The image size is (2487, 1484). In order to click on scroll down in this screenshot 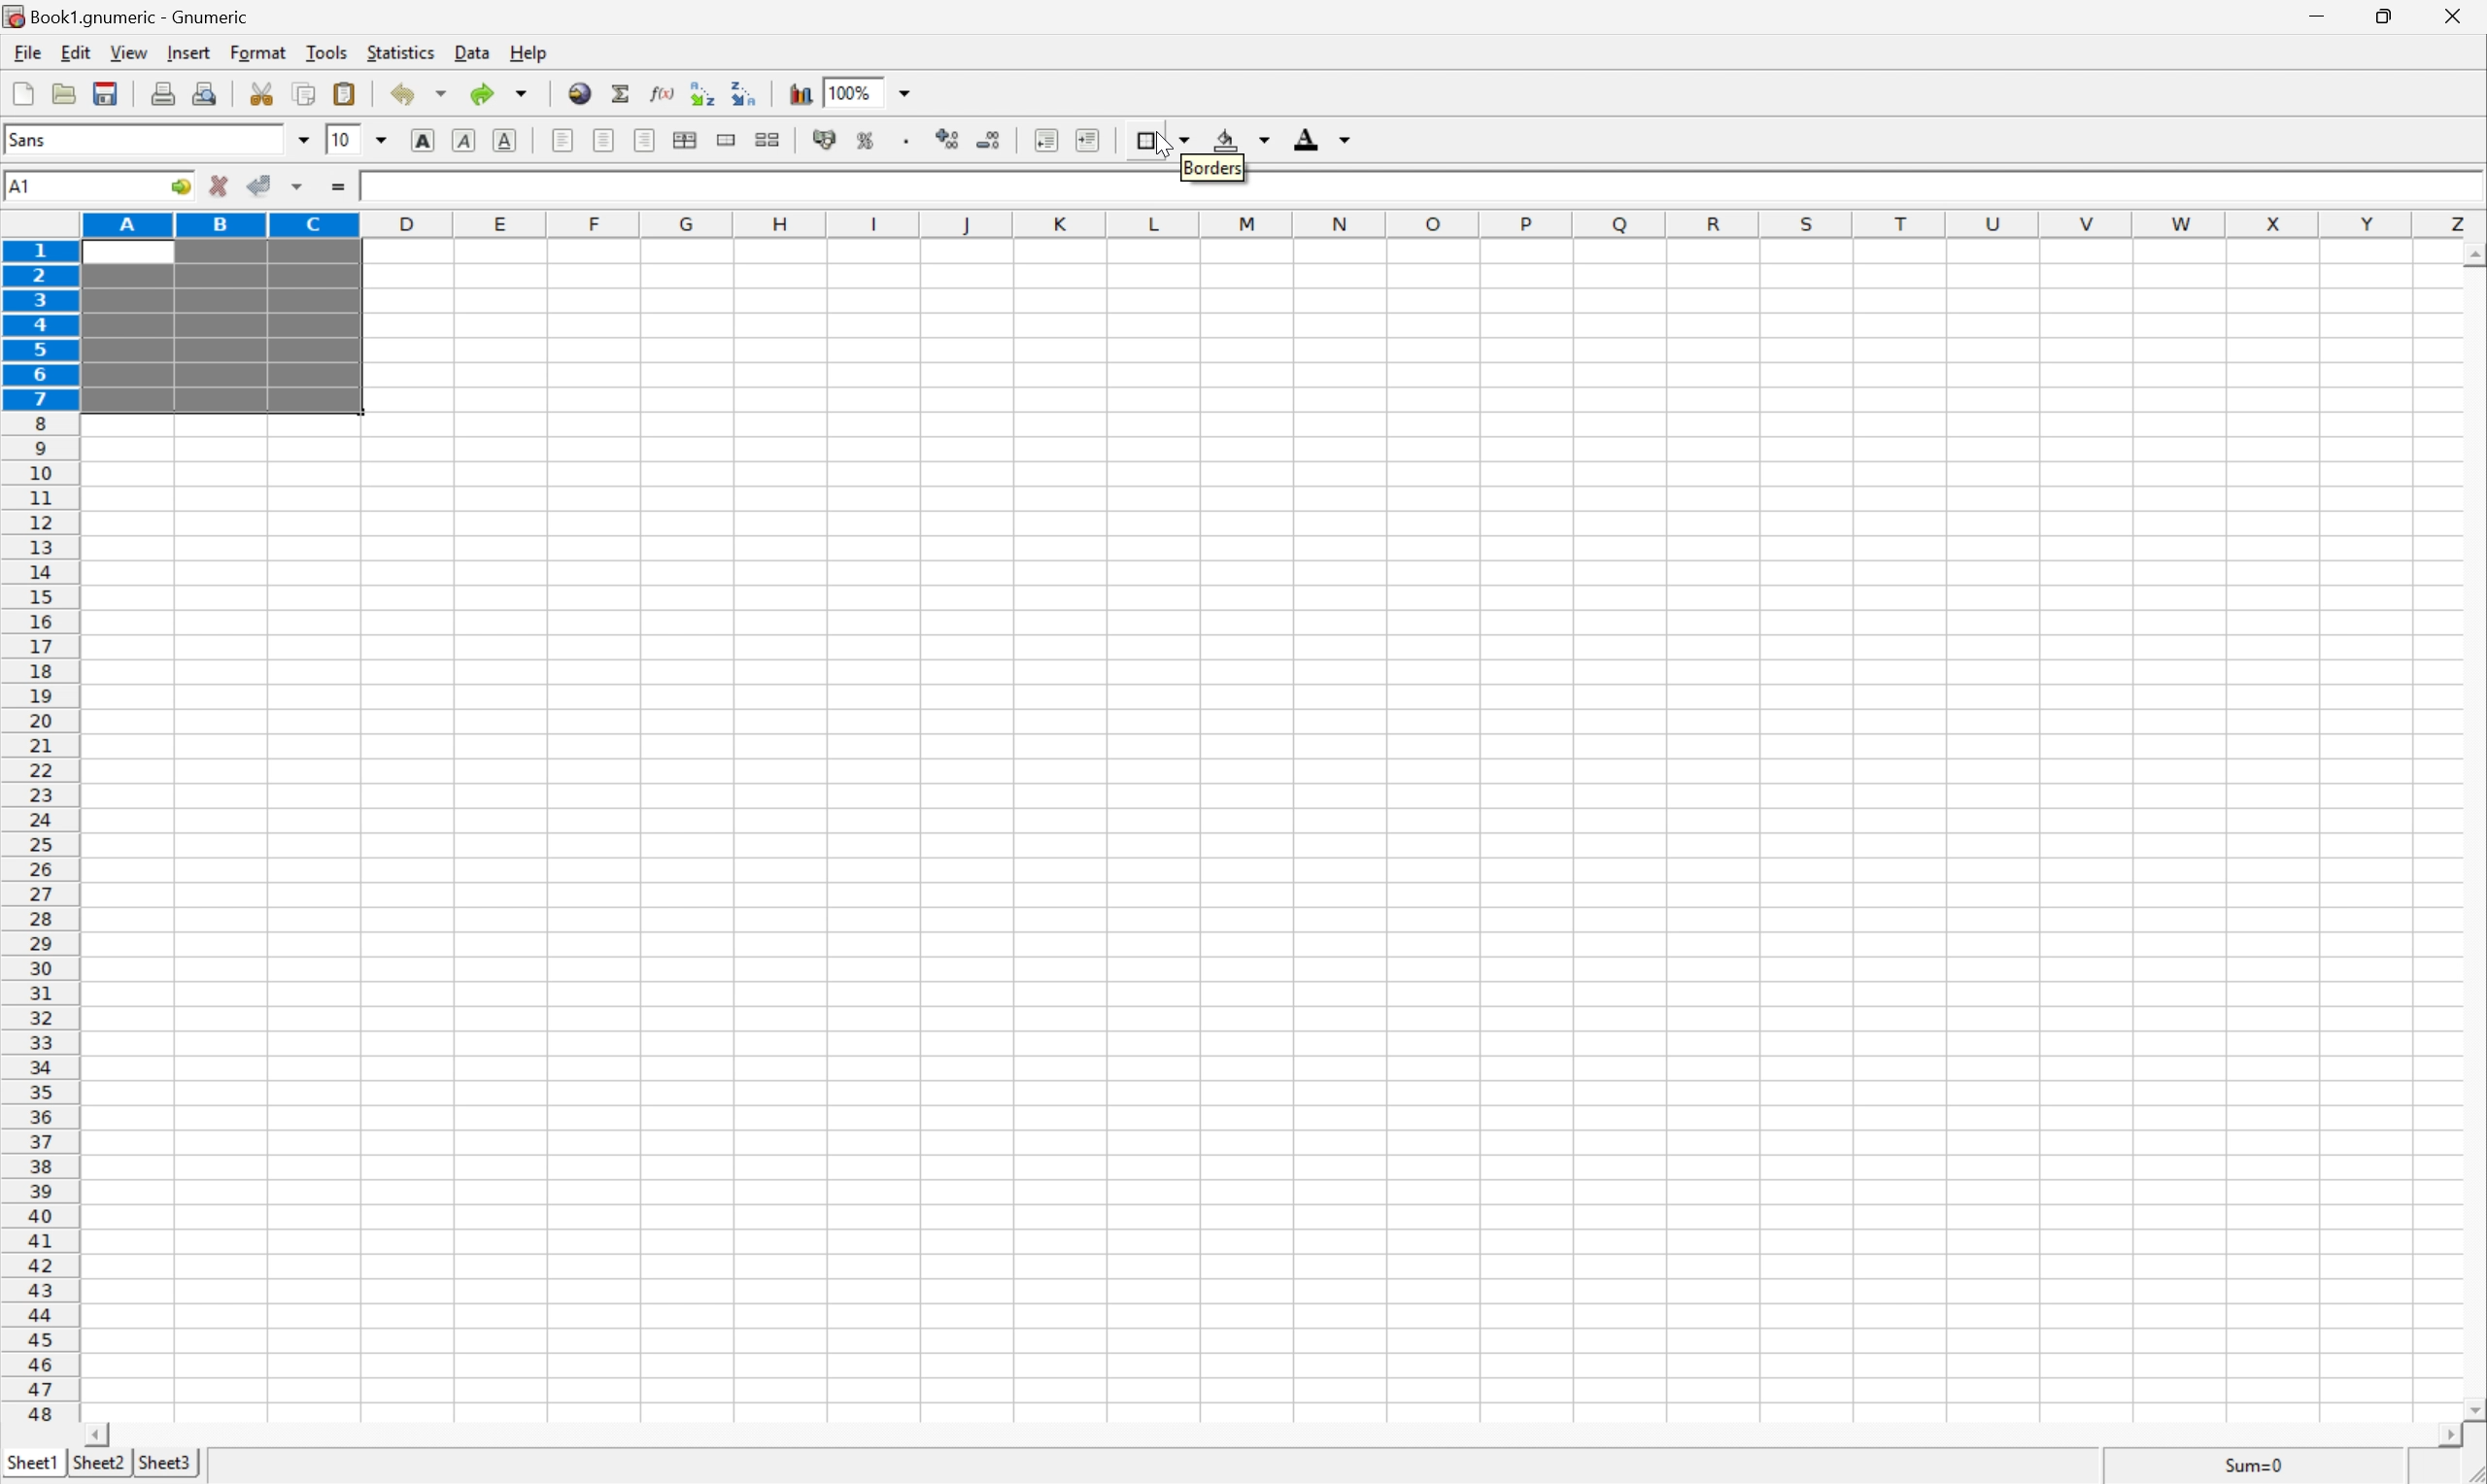, I will do `click(2471, 1412)`.